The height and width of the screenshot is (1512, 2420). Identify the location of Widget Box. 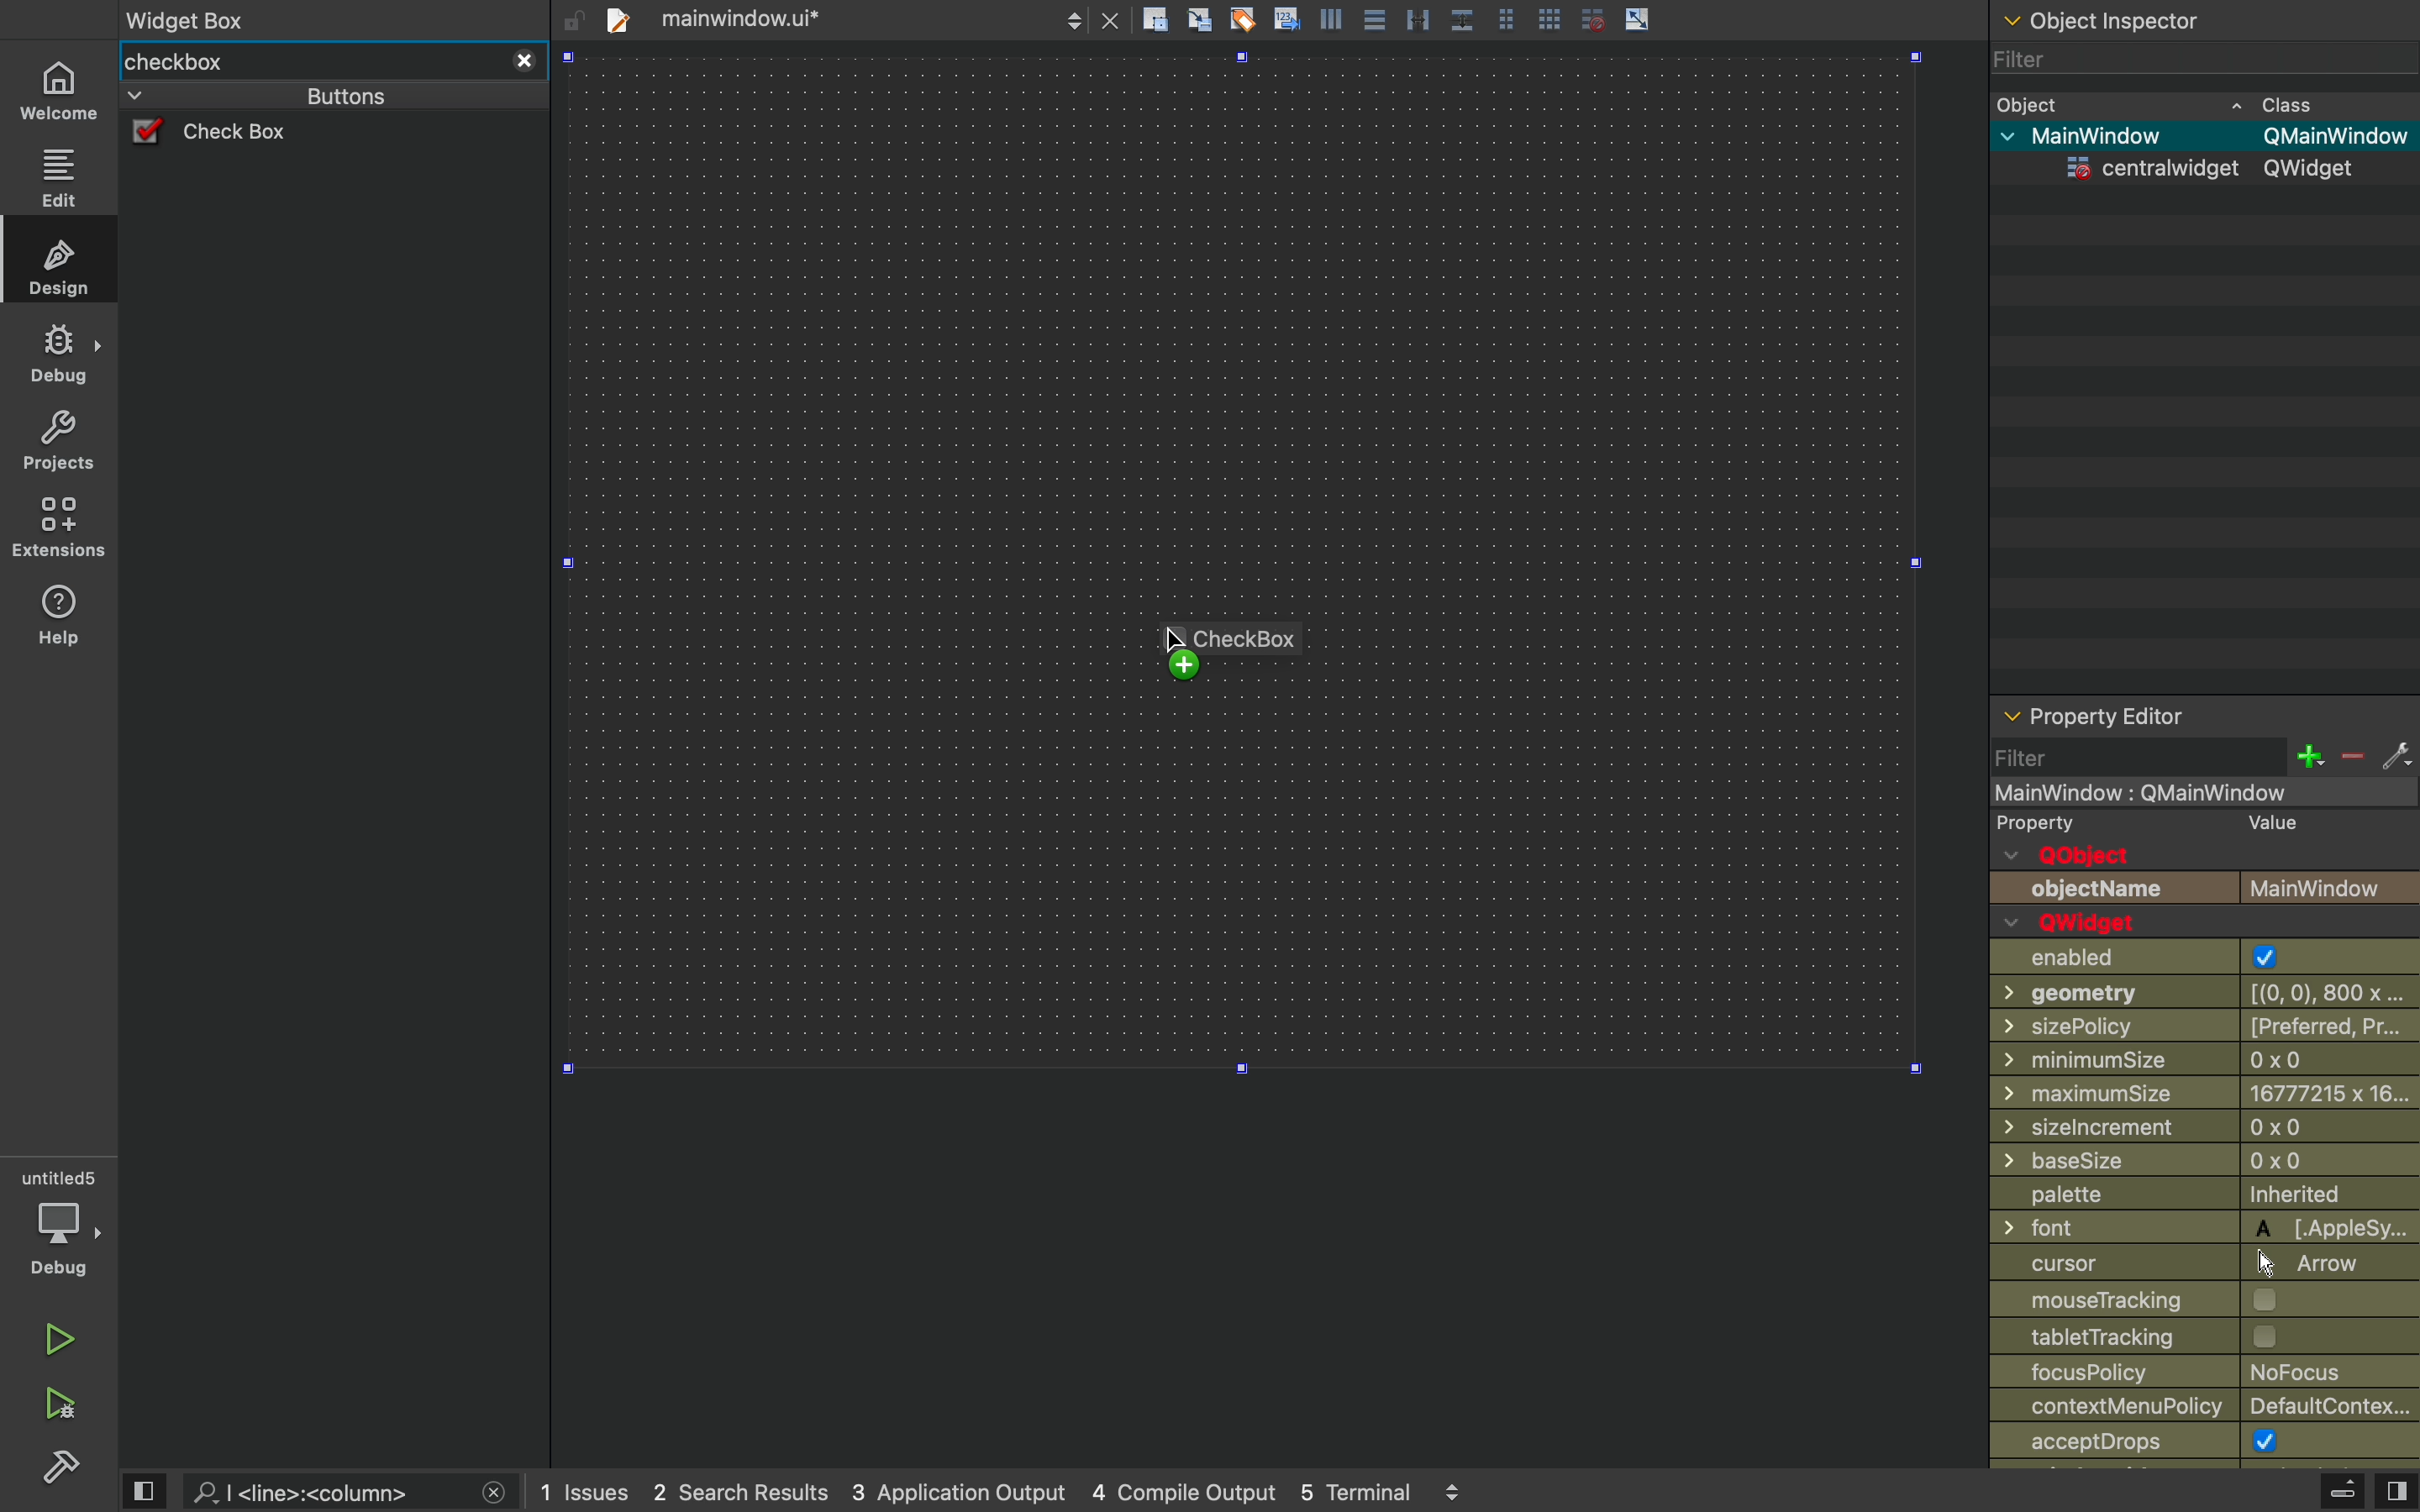
(194, 17).